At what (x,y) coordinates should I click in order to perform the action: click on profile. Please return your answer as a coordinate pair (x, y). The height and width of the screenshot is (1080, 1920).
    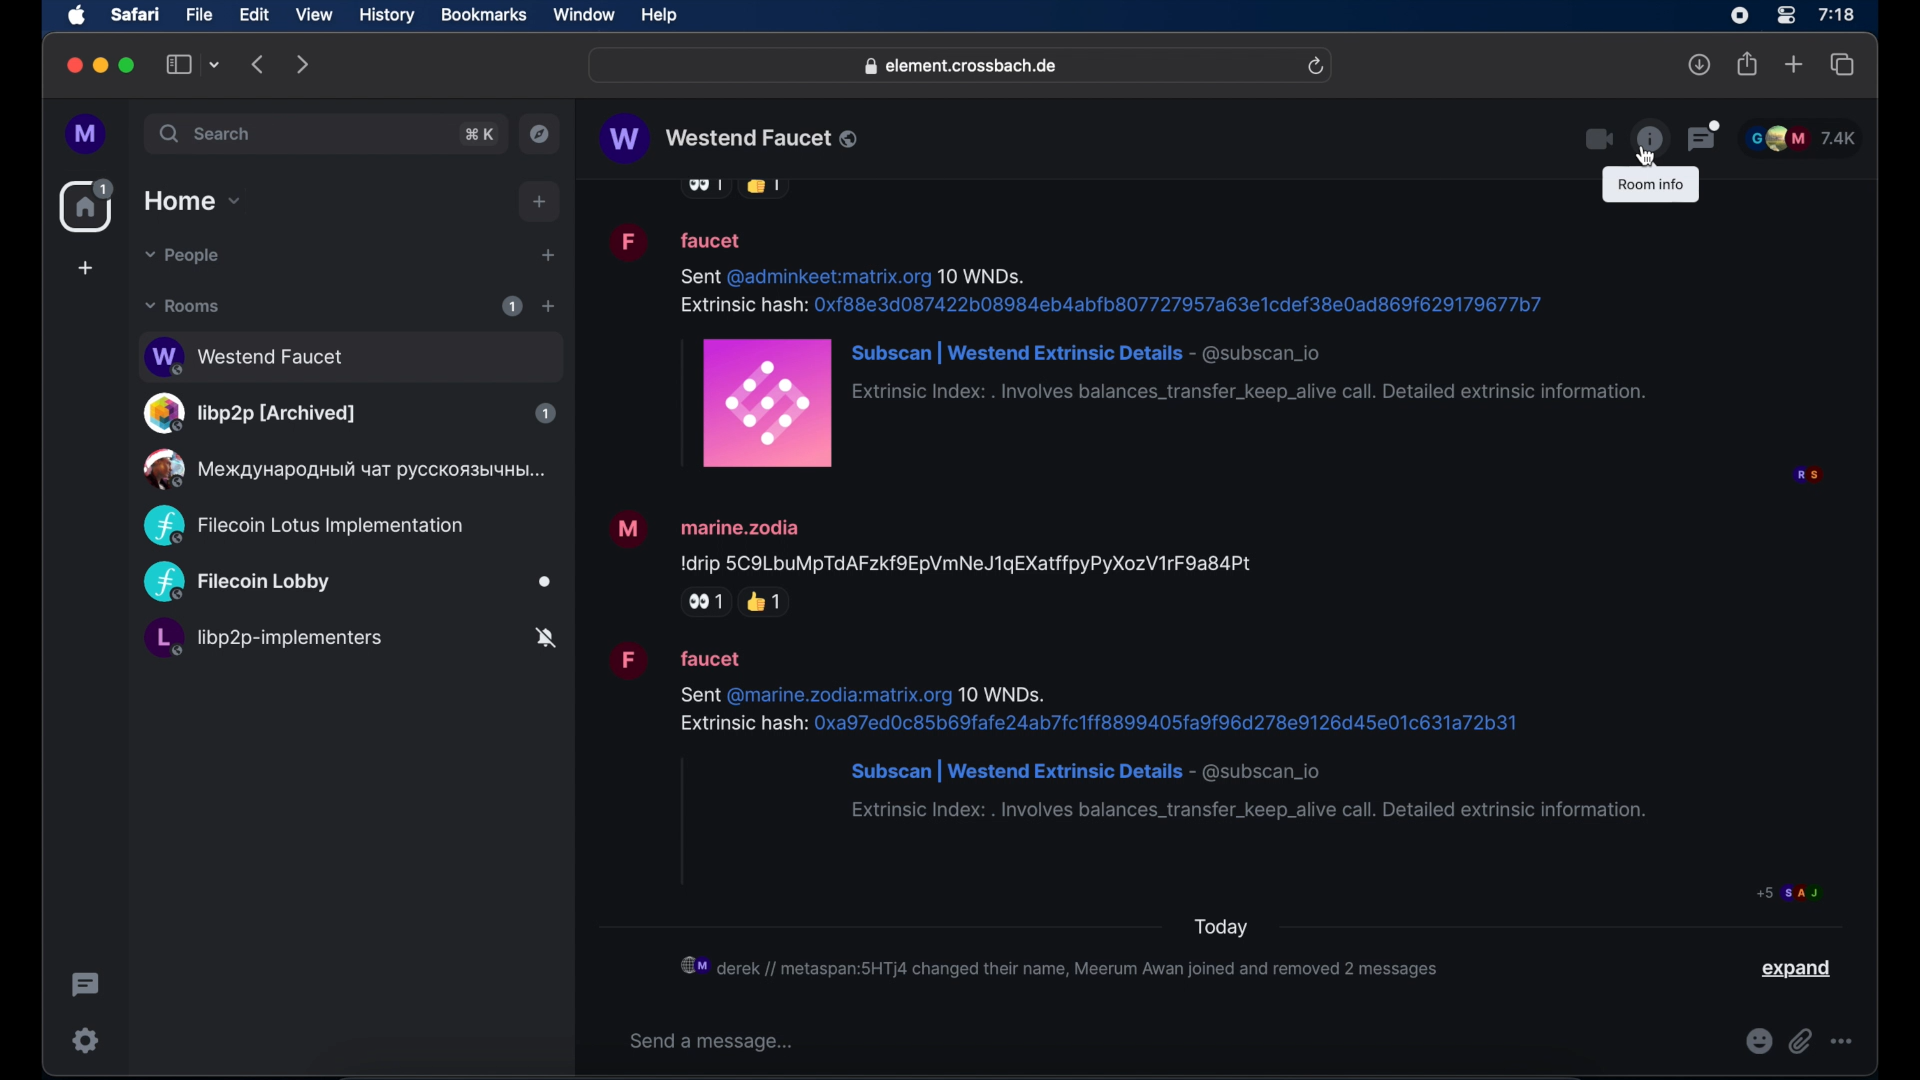
    Looking at the image, I should click on (87, 135).